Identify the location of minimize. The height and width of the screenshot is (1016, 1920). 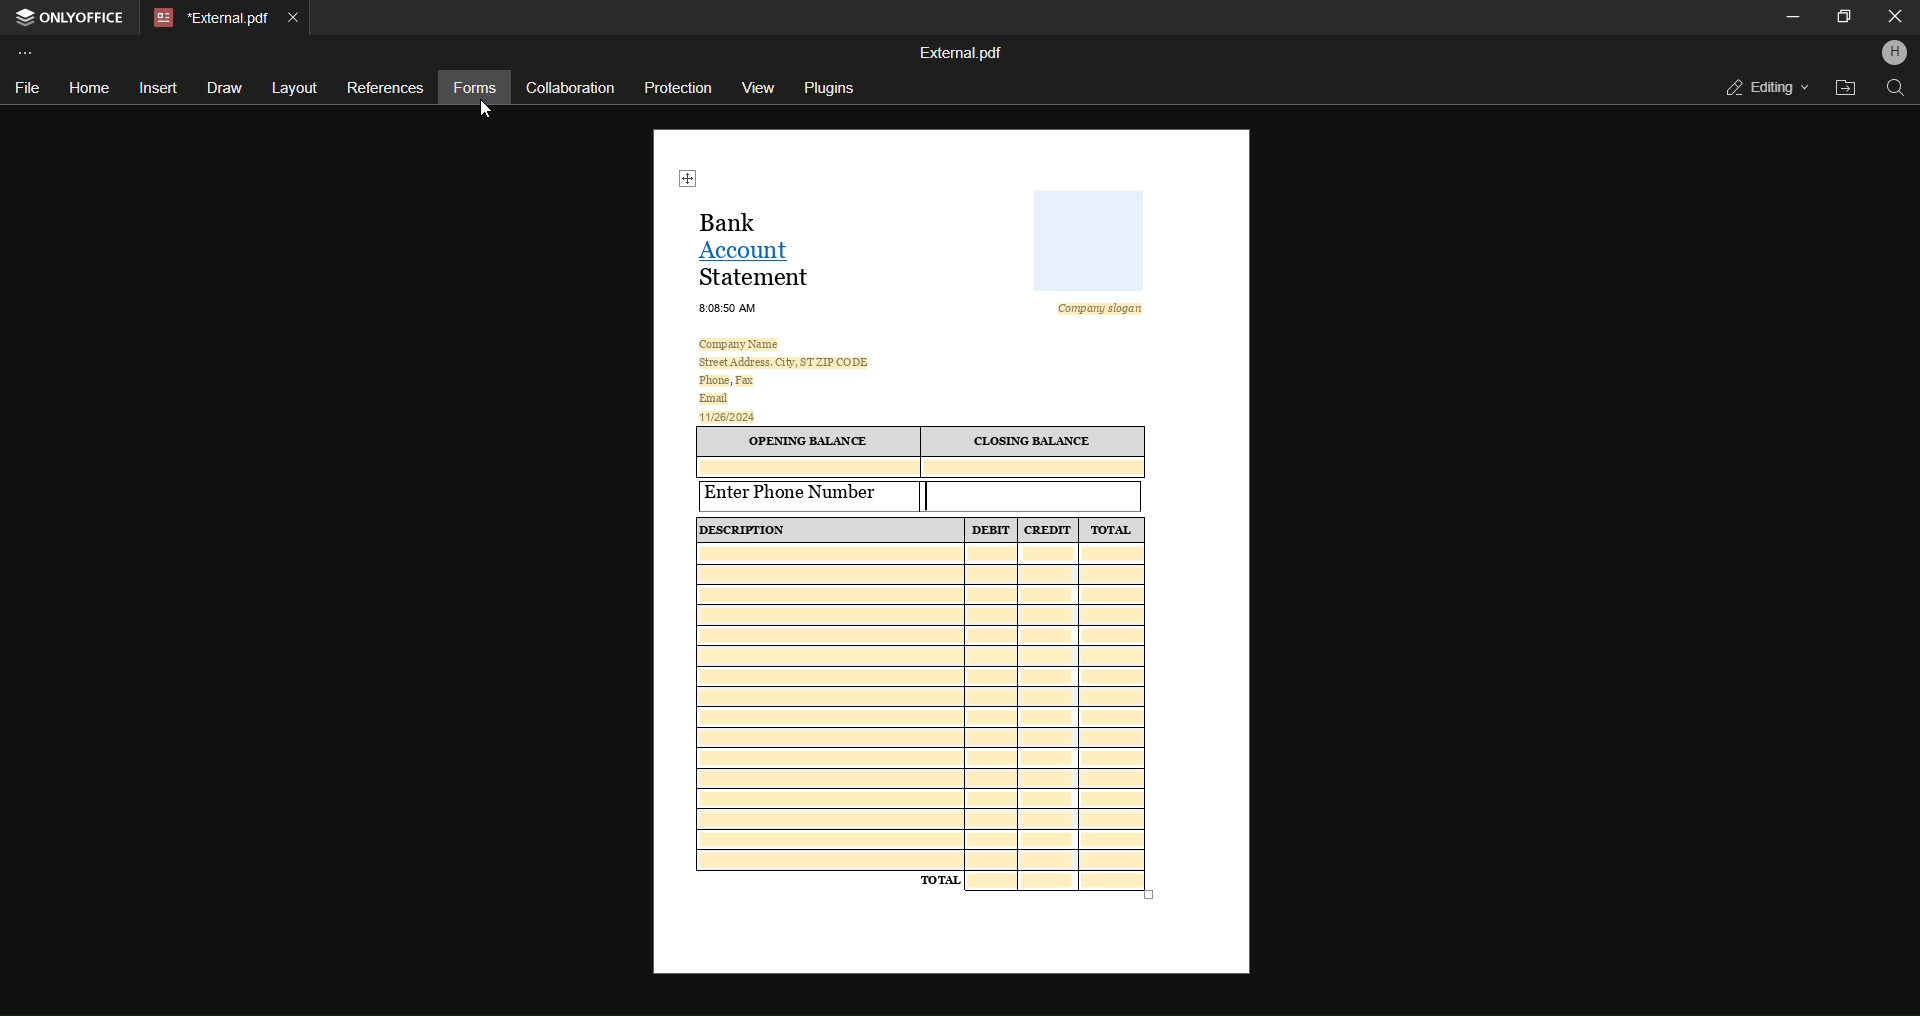
(1792, 15).